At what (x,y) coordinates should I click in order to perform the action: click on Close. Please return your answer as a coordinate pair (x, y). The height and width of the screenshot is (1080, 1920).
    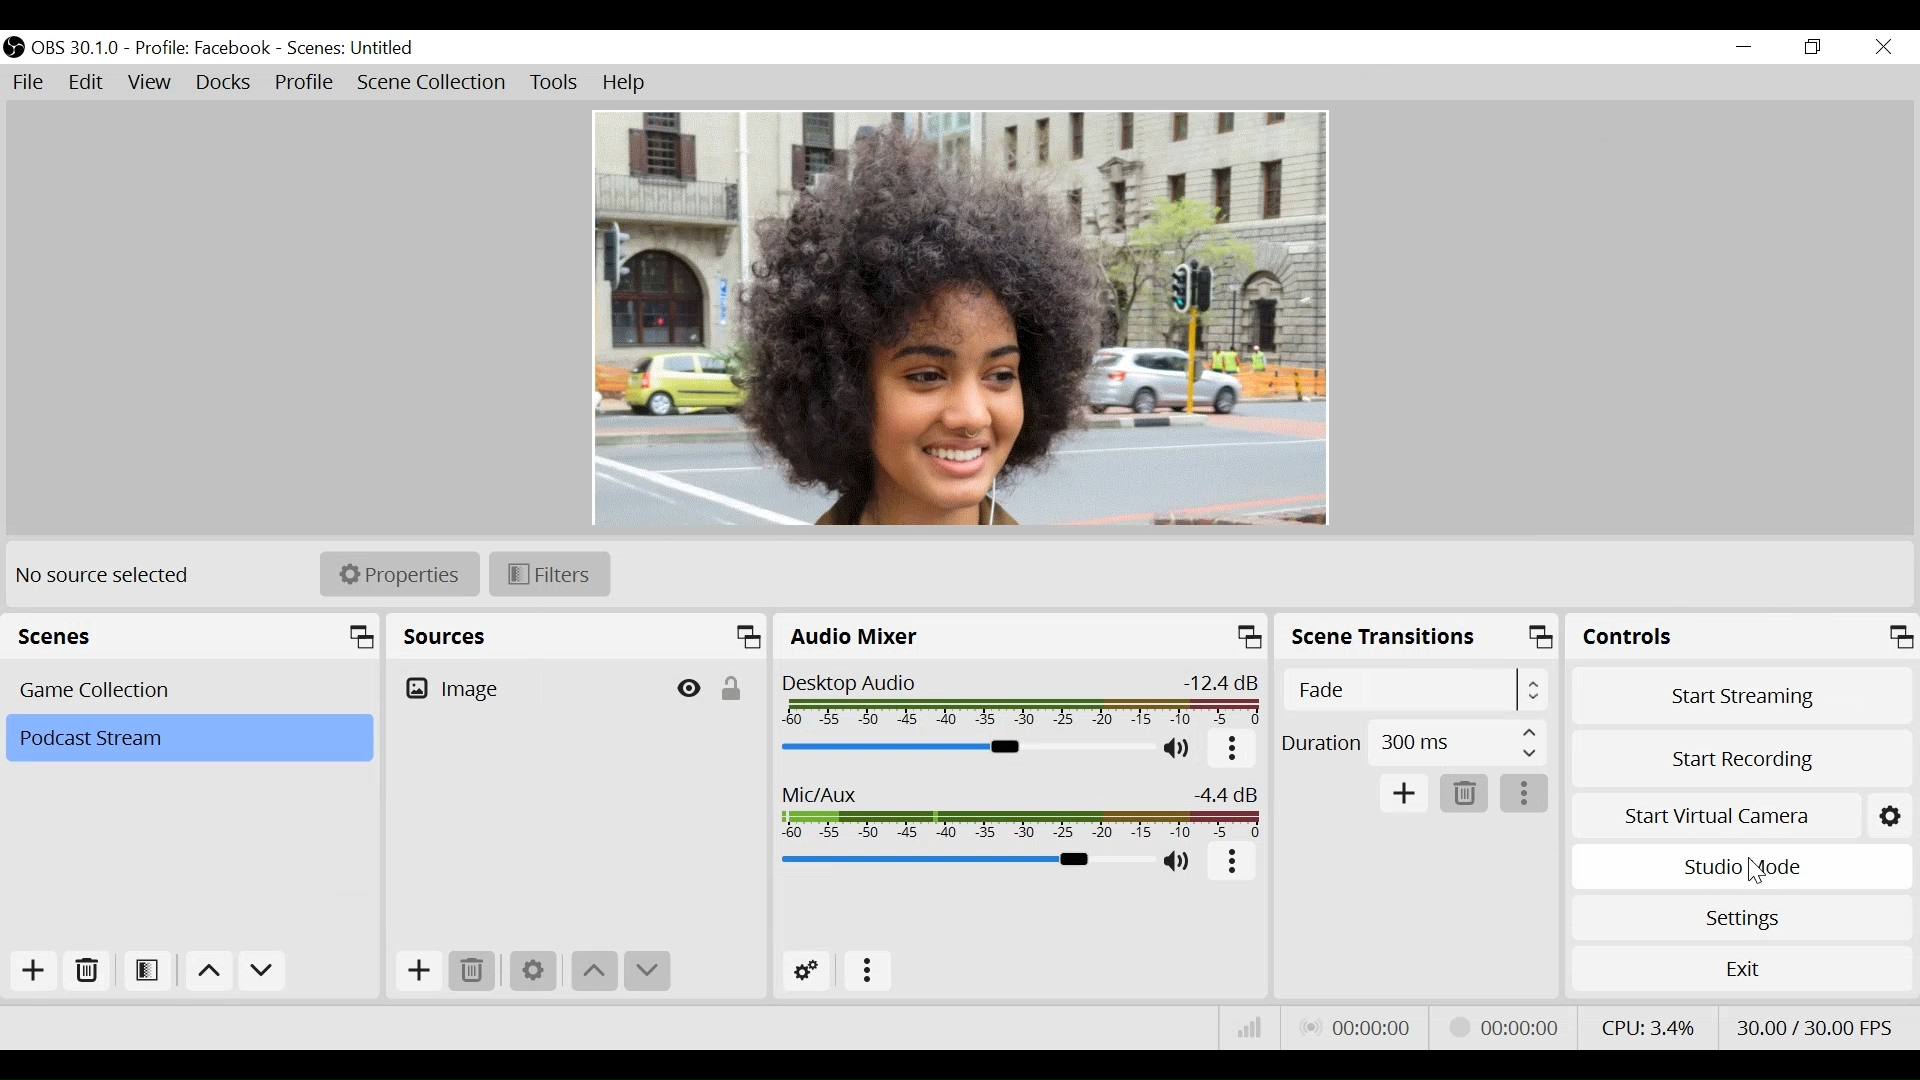
    Looking at the image, I should click on (1880, 48).